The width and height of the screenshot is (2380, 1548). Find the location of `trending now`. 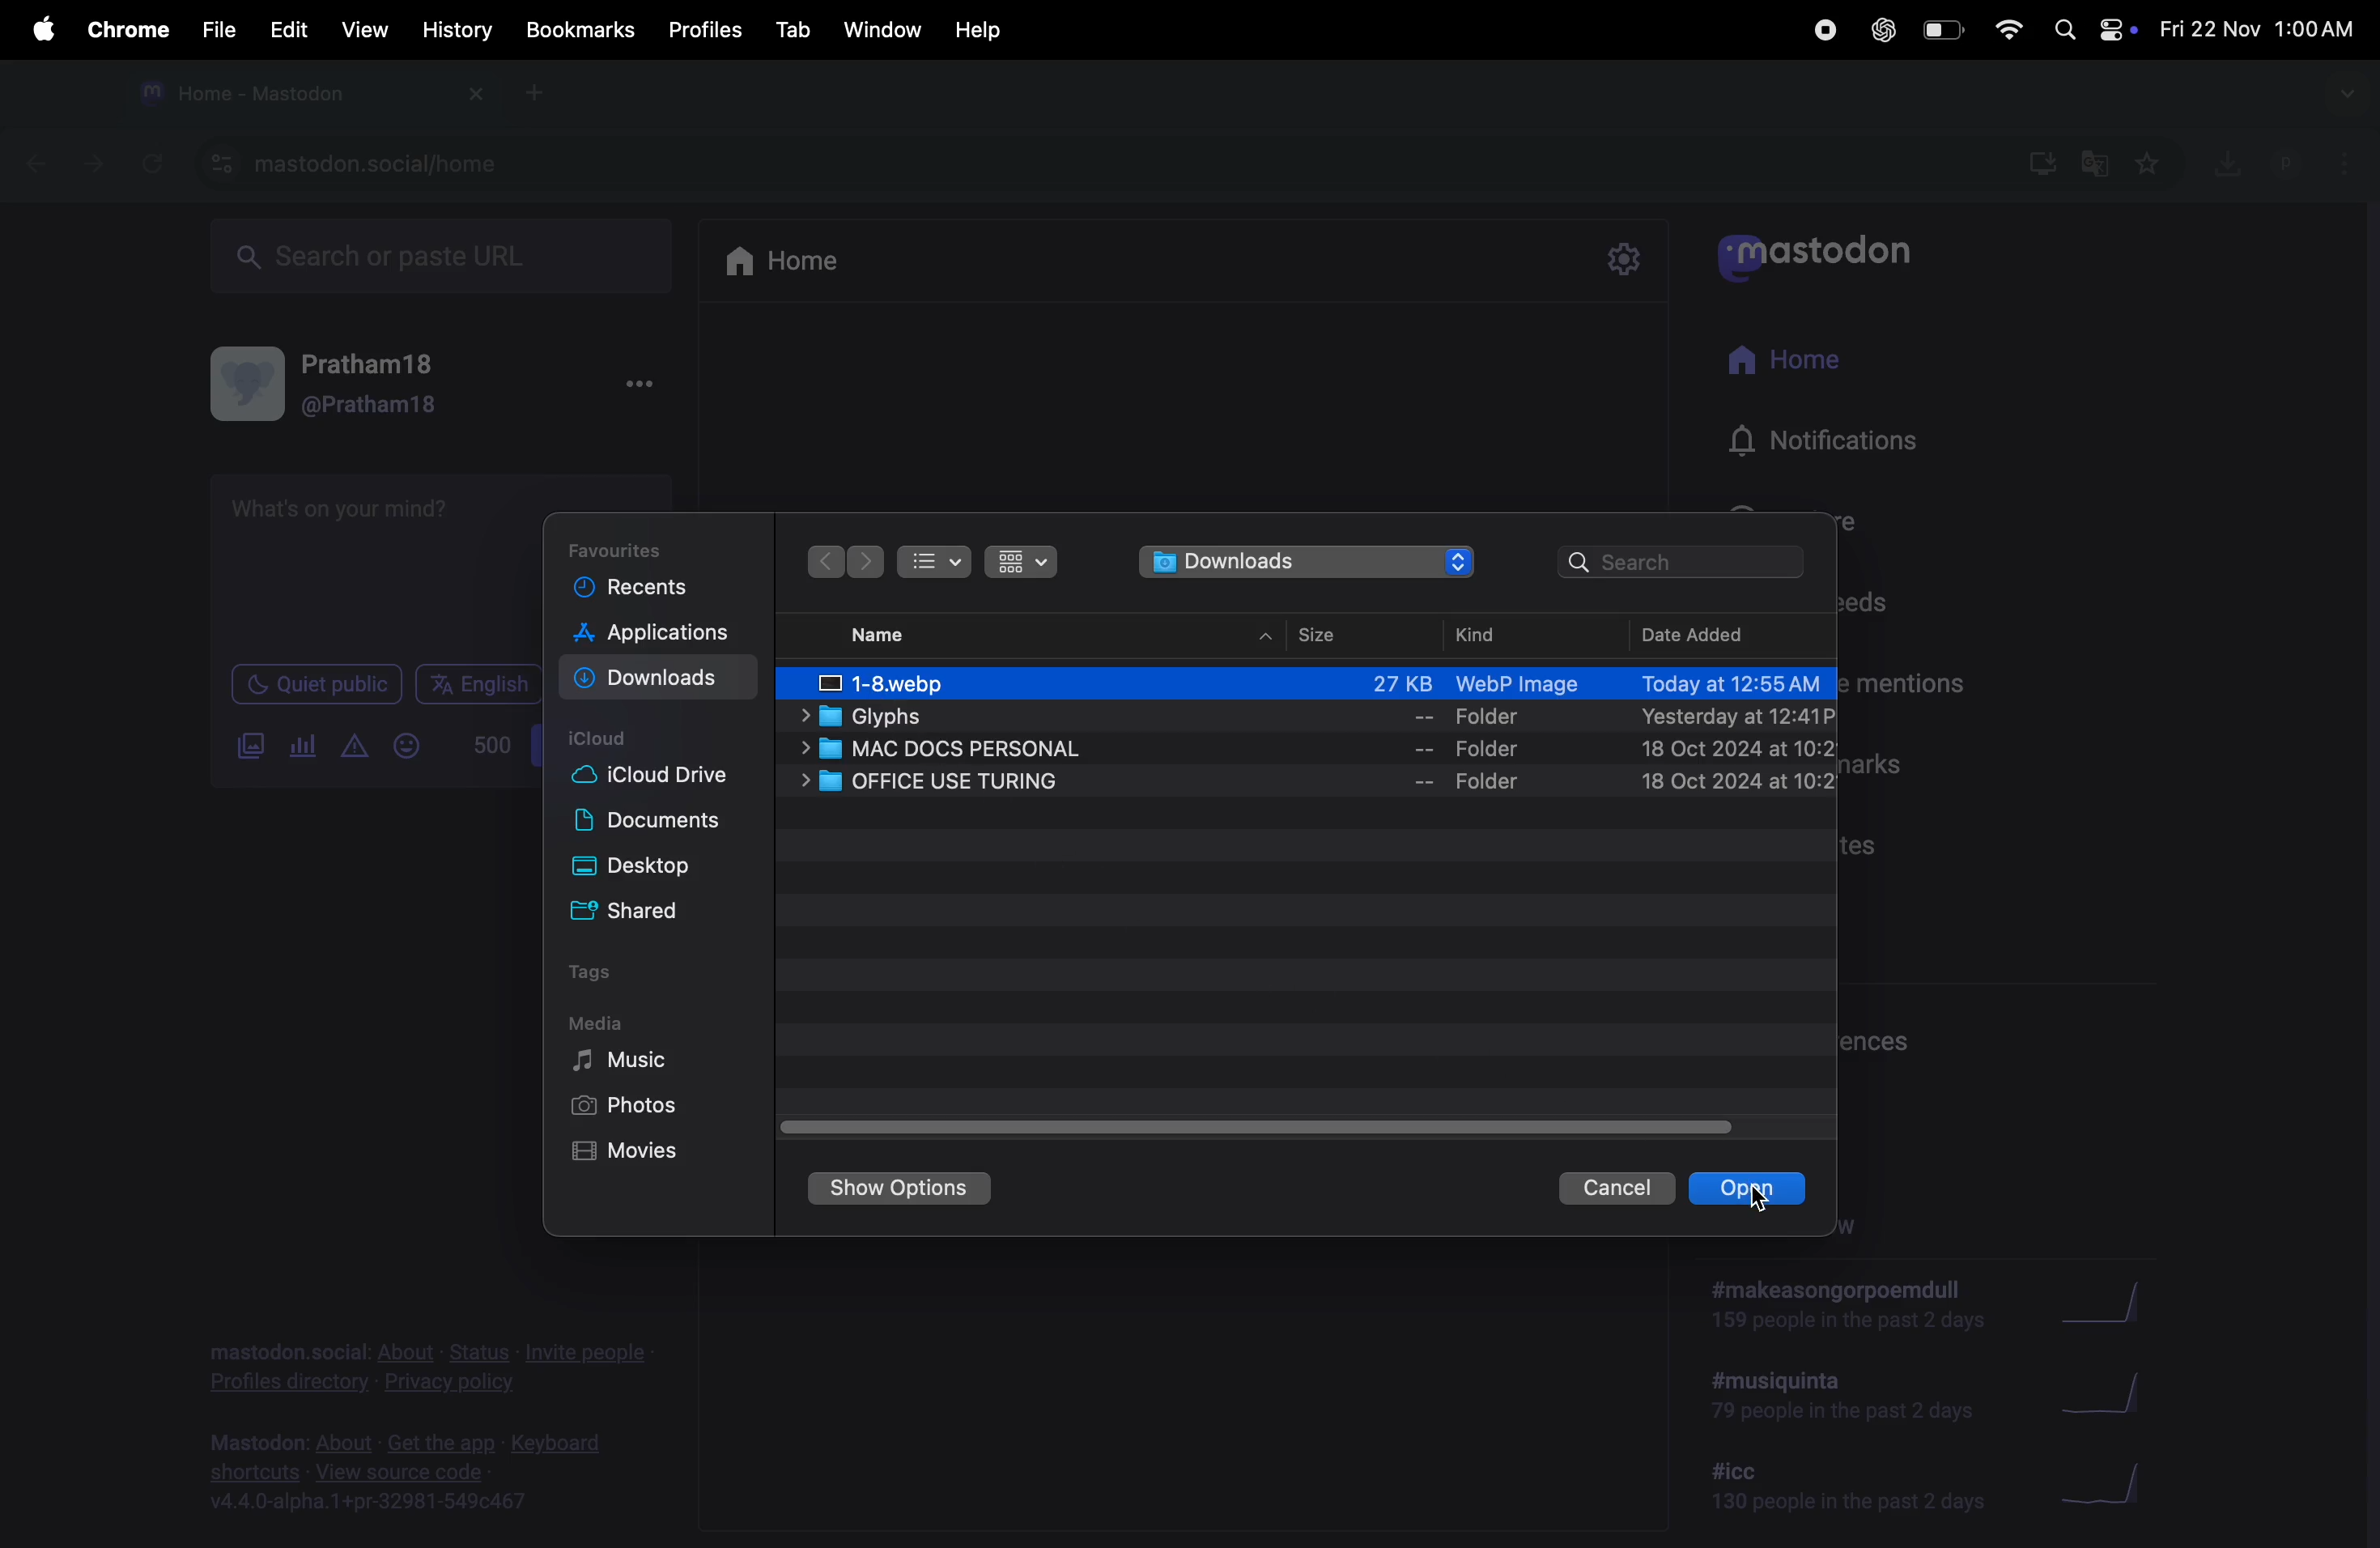

trending now is located at coordinates (1851, 1311).